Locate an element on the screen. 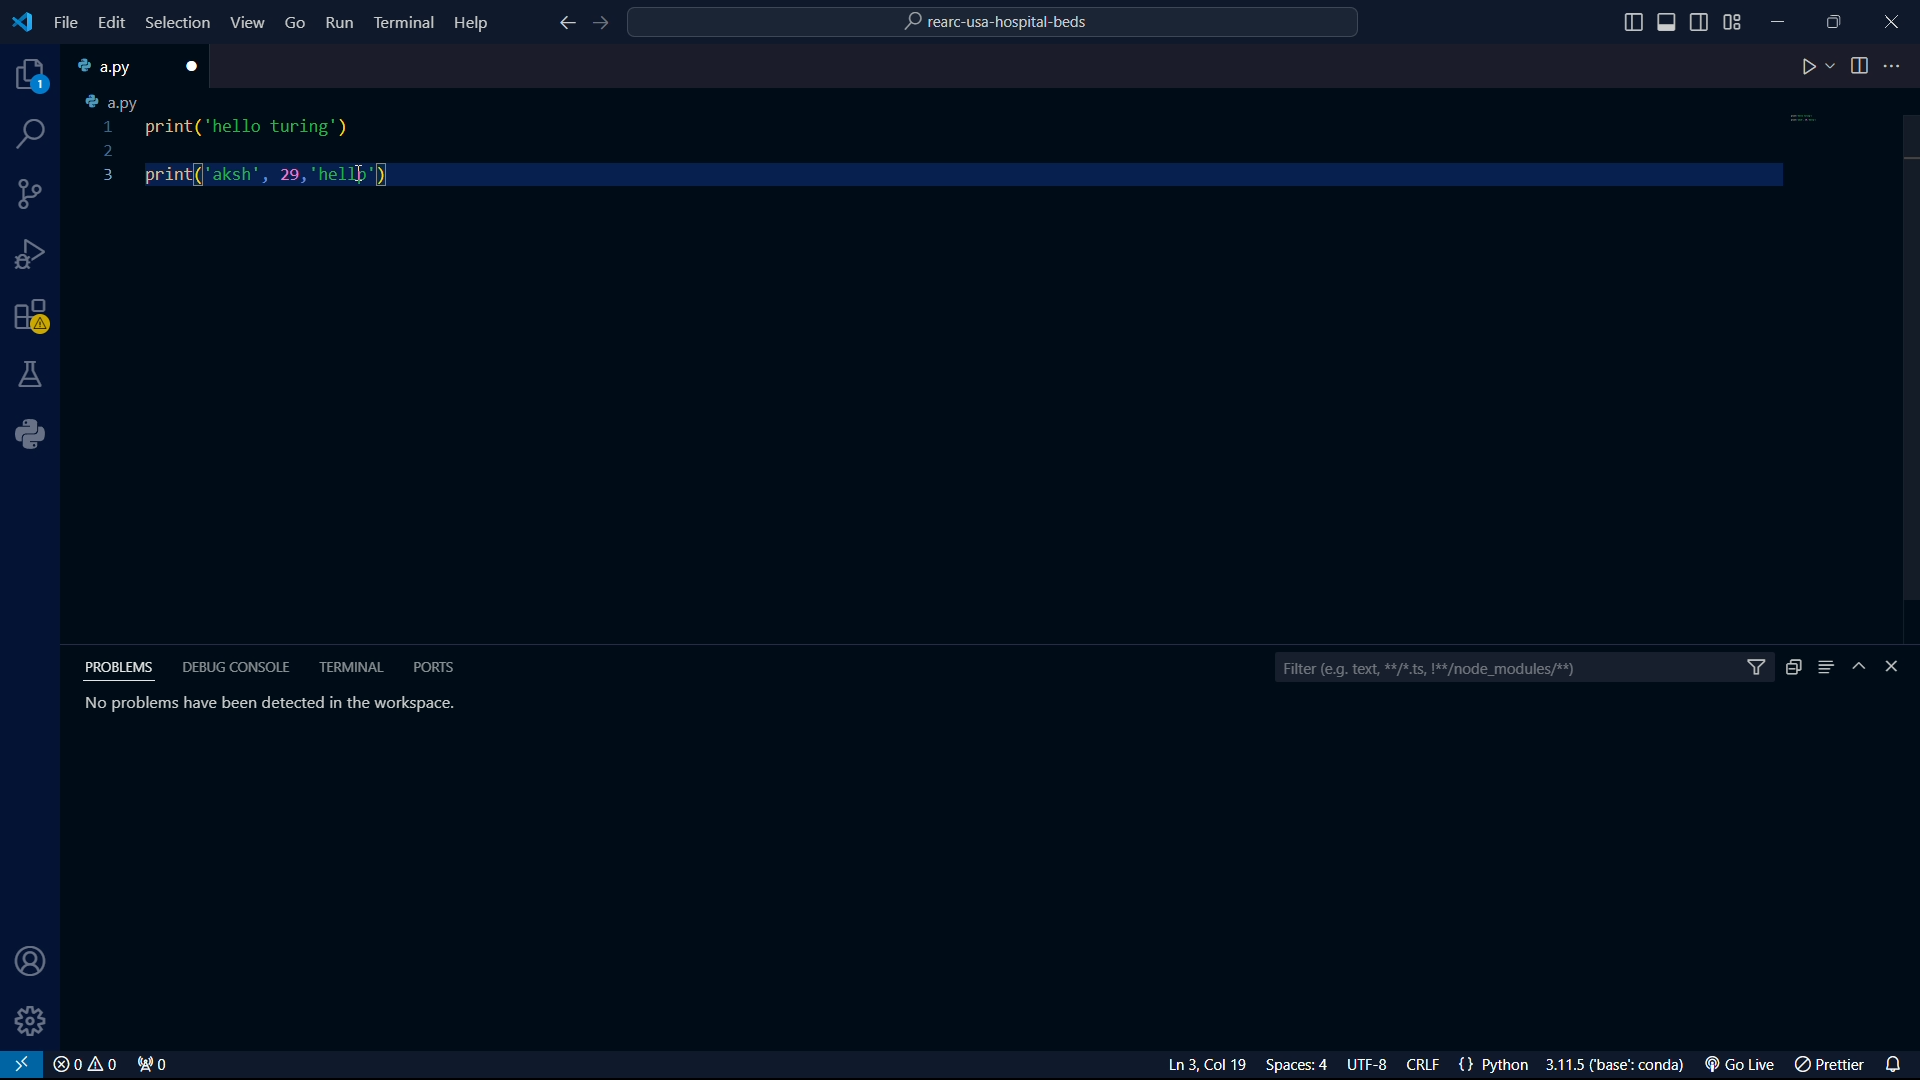 This screenshot has width=1920, height=1080. minimize is located at coordinates (1784, 17).